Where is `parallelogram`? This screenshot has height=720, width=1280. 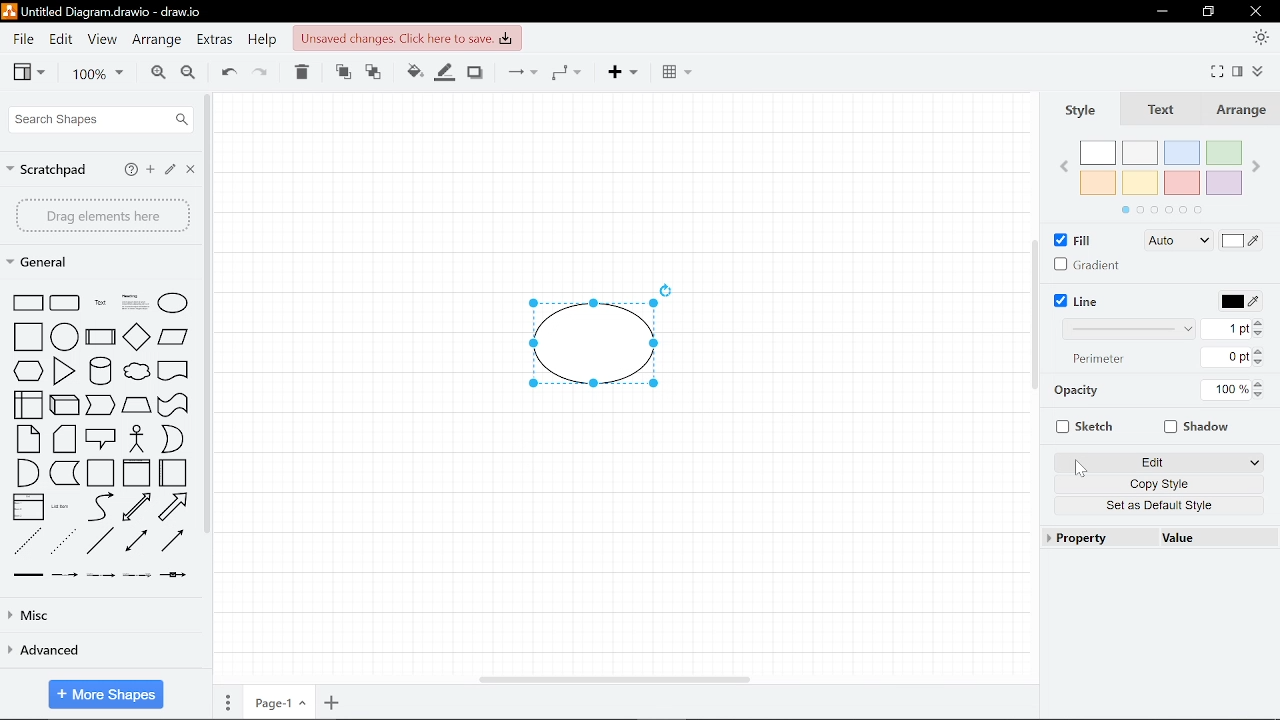
parallelogram is located at coordinates (175, 337).